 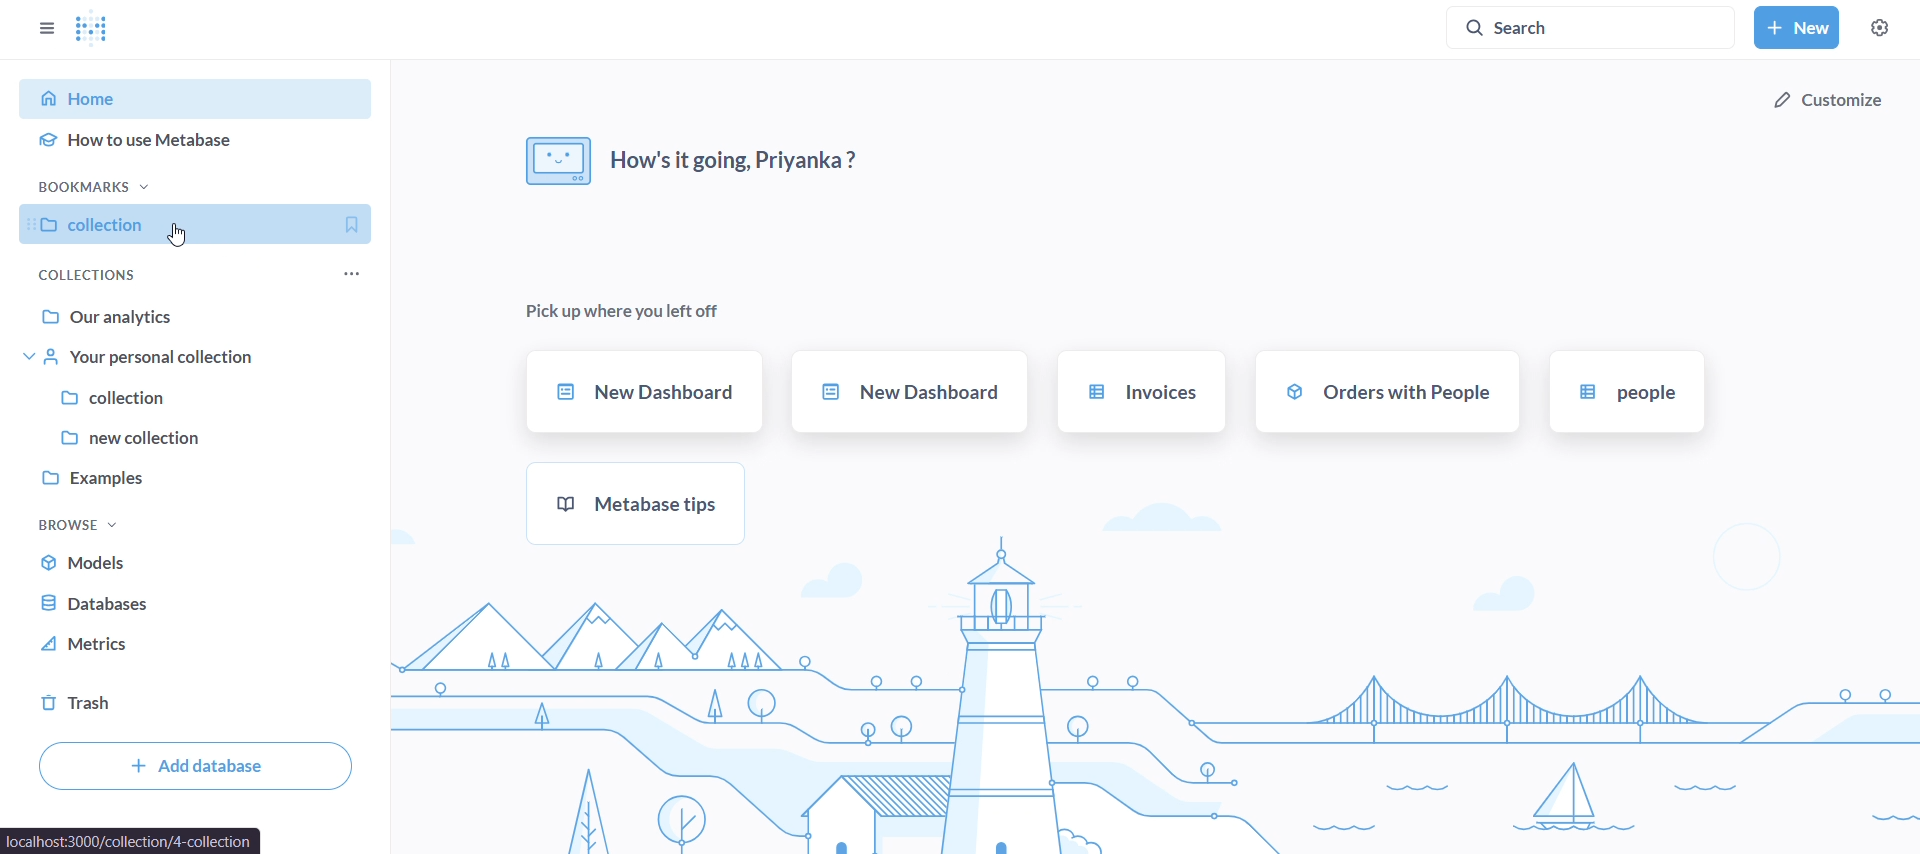 What do you see at coordinates (1627, 394) in the screenshot?
I see `people` at bounding box center [1627, 394].